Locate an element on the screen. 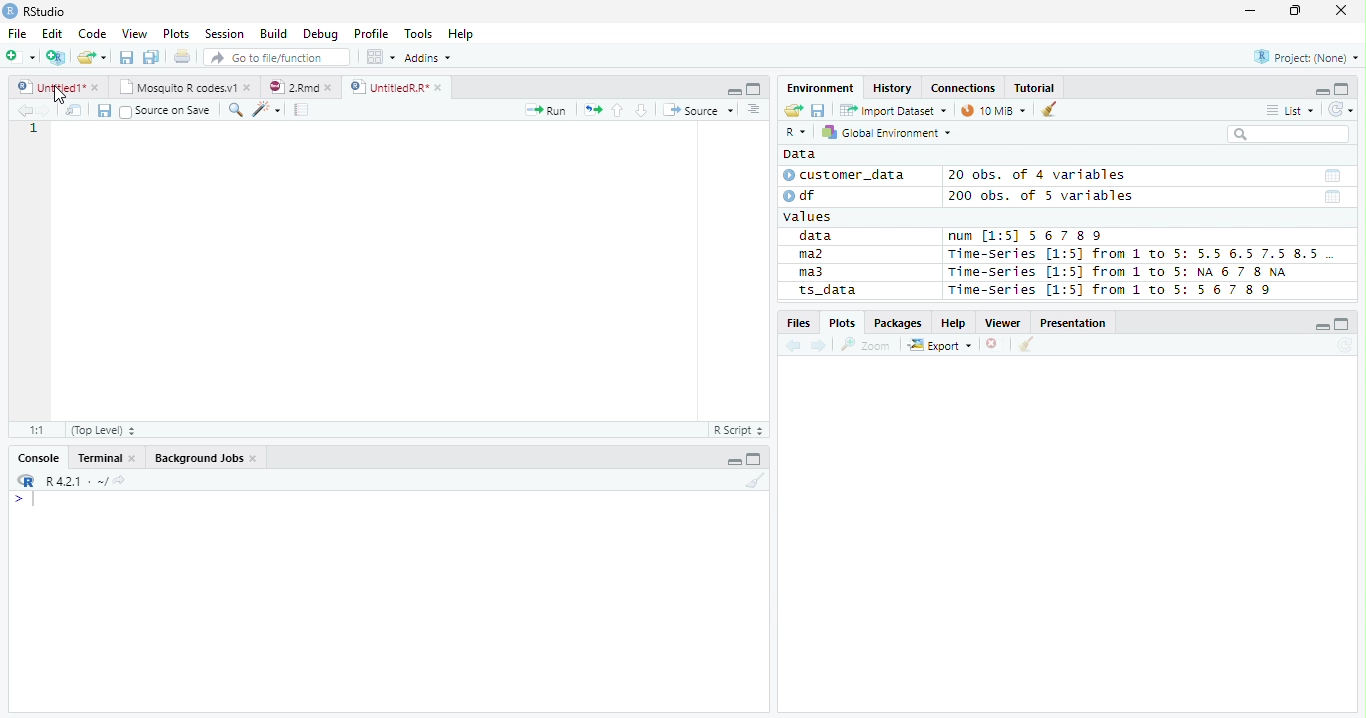 The width and height of the screenshot is (1366, 718). Code is located at coordinates (94, 34).